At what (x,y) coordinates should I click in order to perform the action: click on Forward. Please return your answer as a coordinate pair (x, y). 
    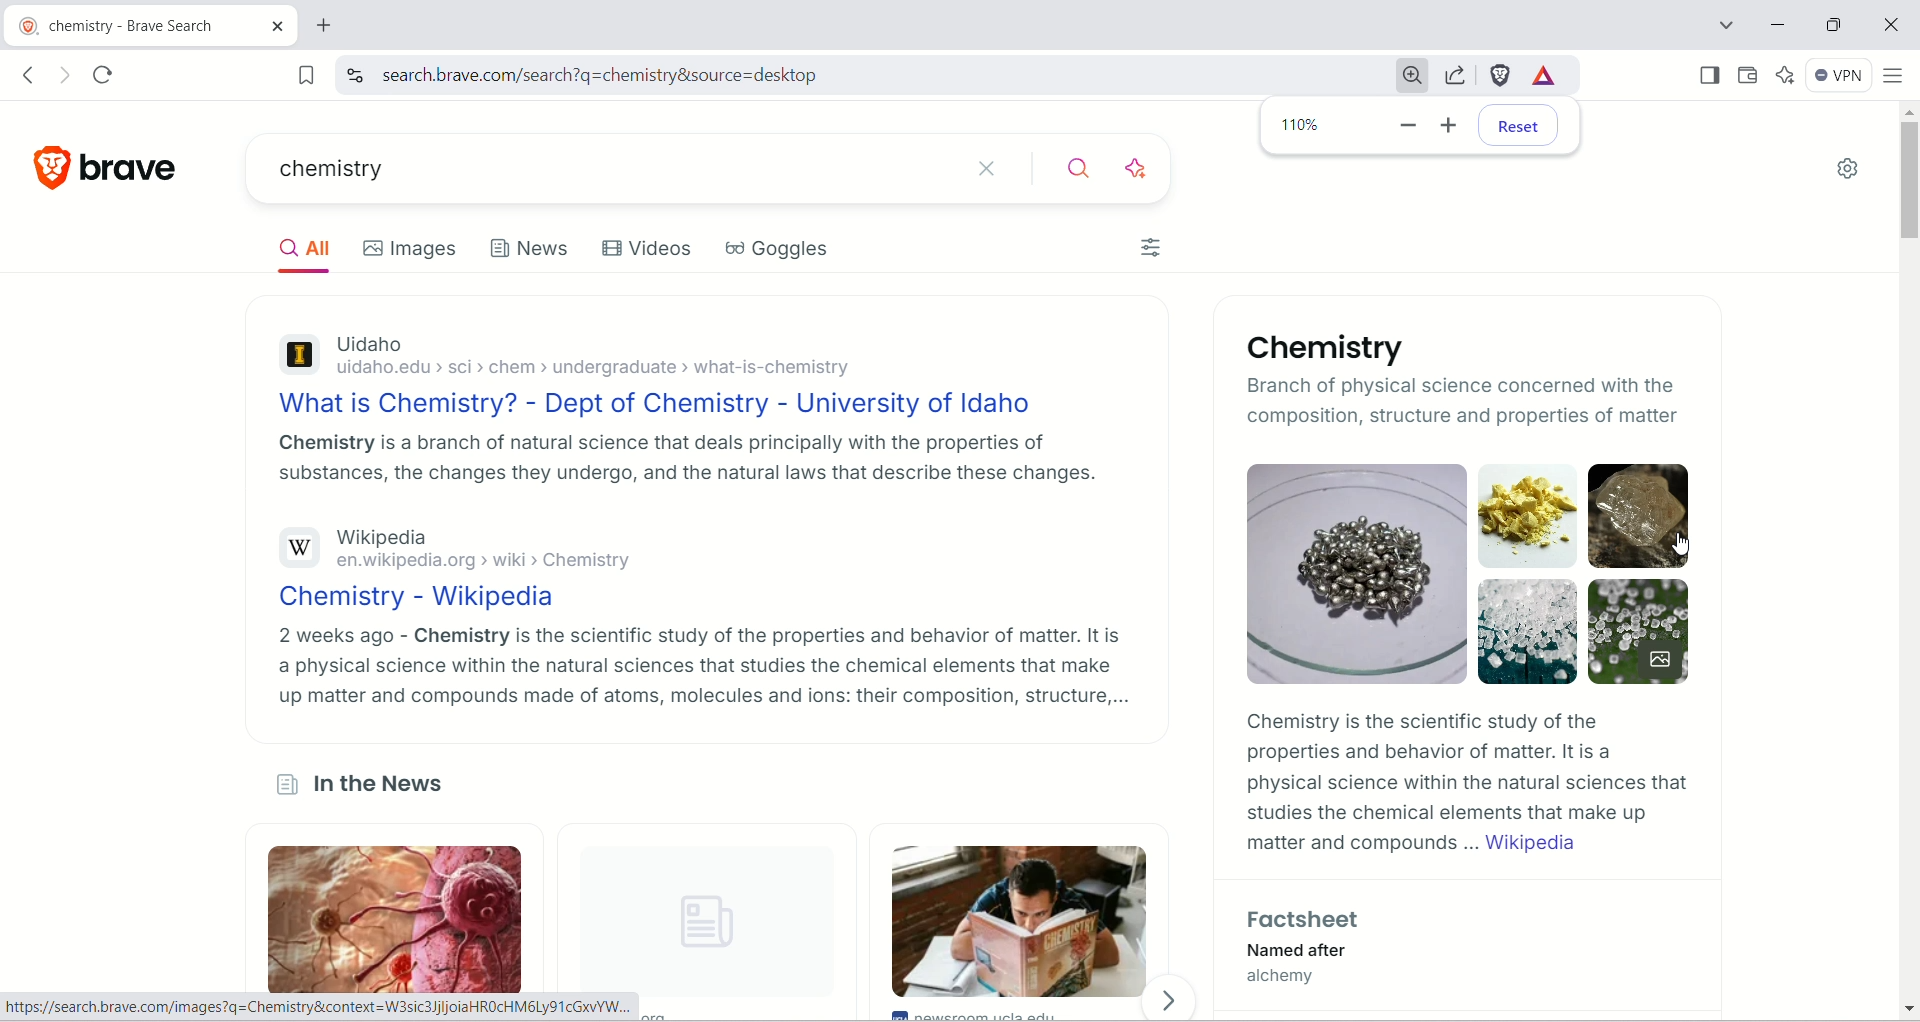
    Looking at the image, I should click on (1178, 1001).